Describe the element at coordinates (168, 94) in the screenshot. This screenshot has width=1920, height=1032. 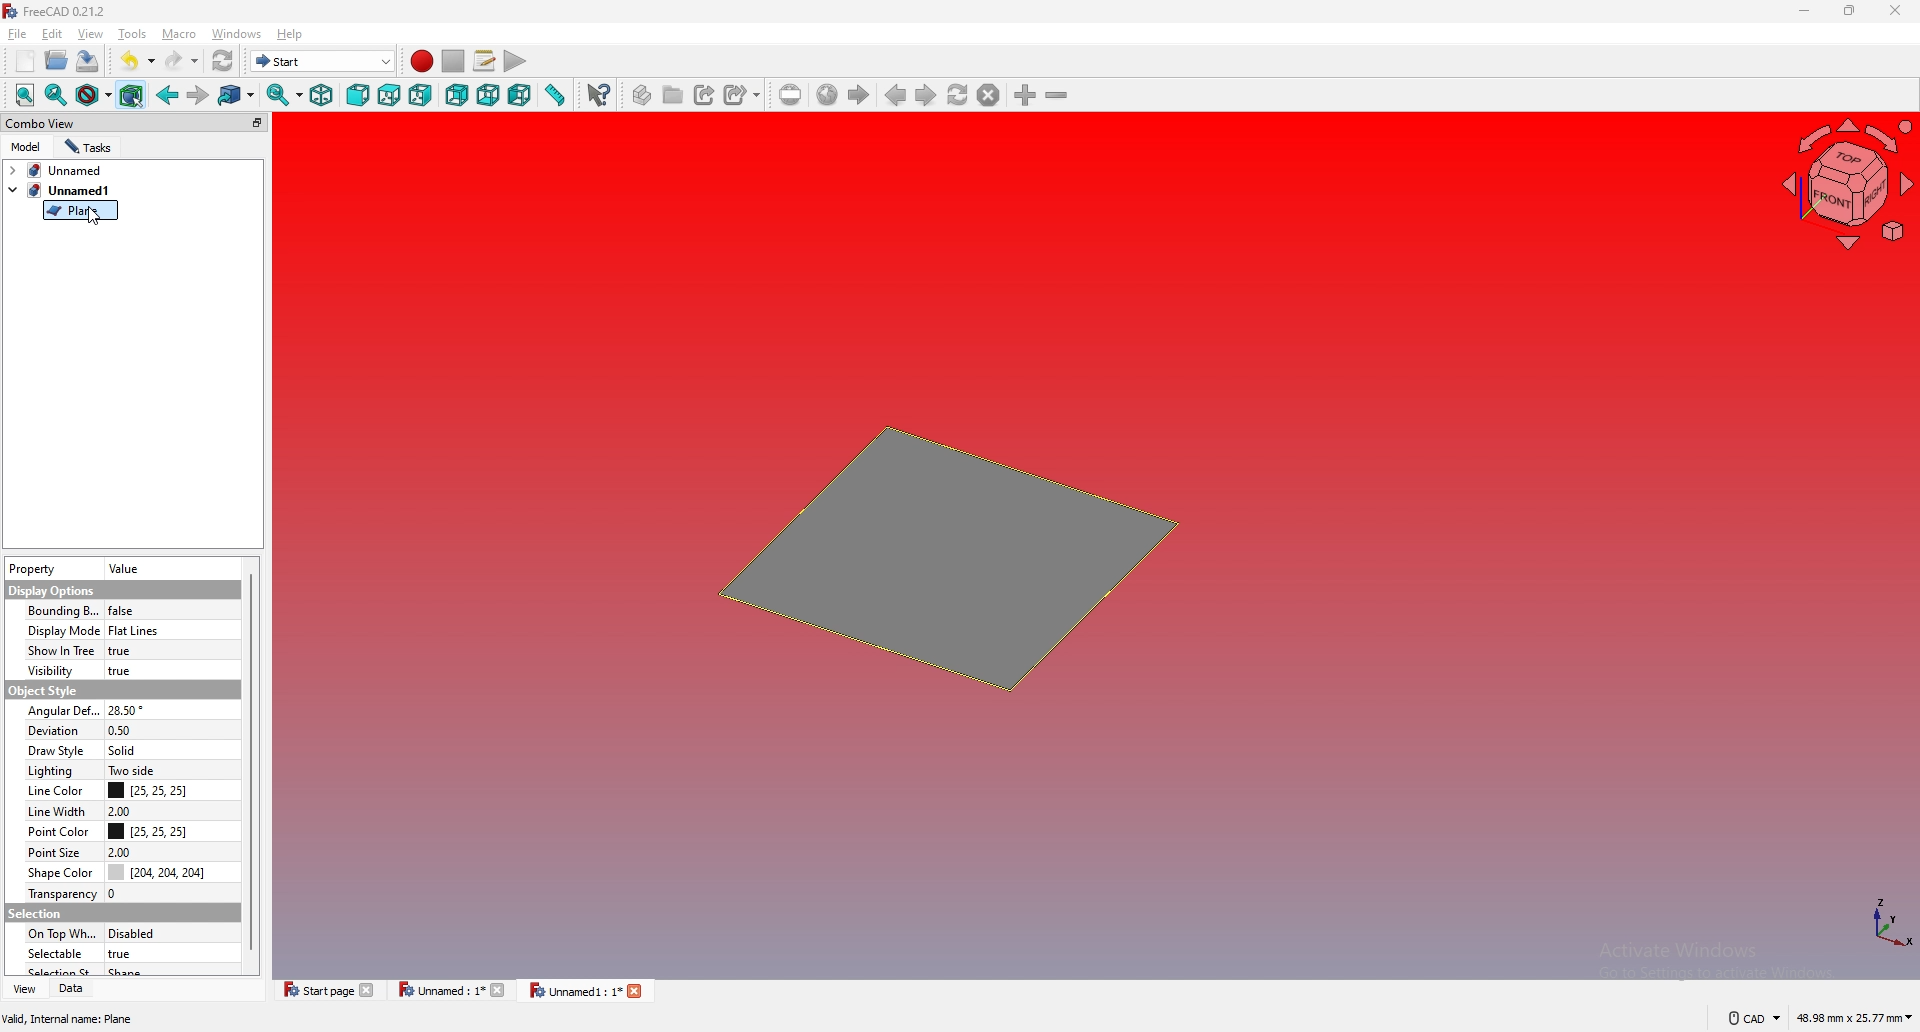
I see `back` at that location.